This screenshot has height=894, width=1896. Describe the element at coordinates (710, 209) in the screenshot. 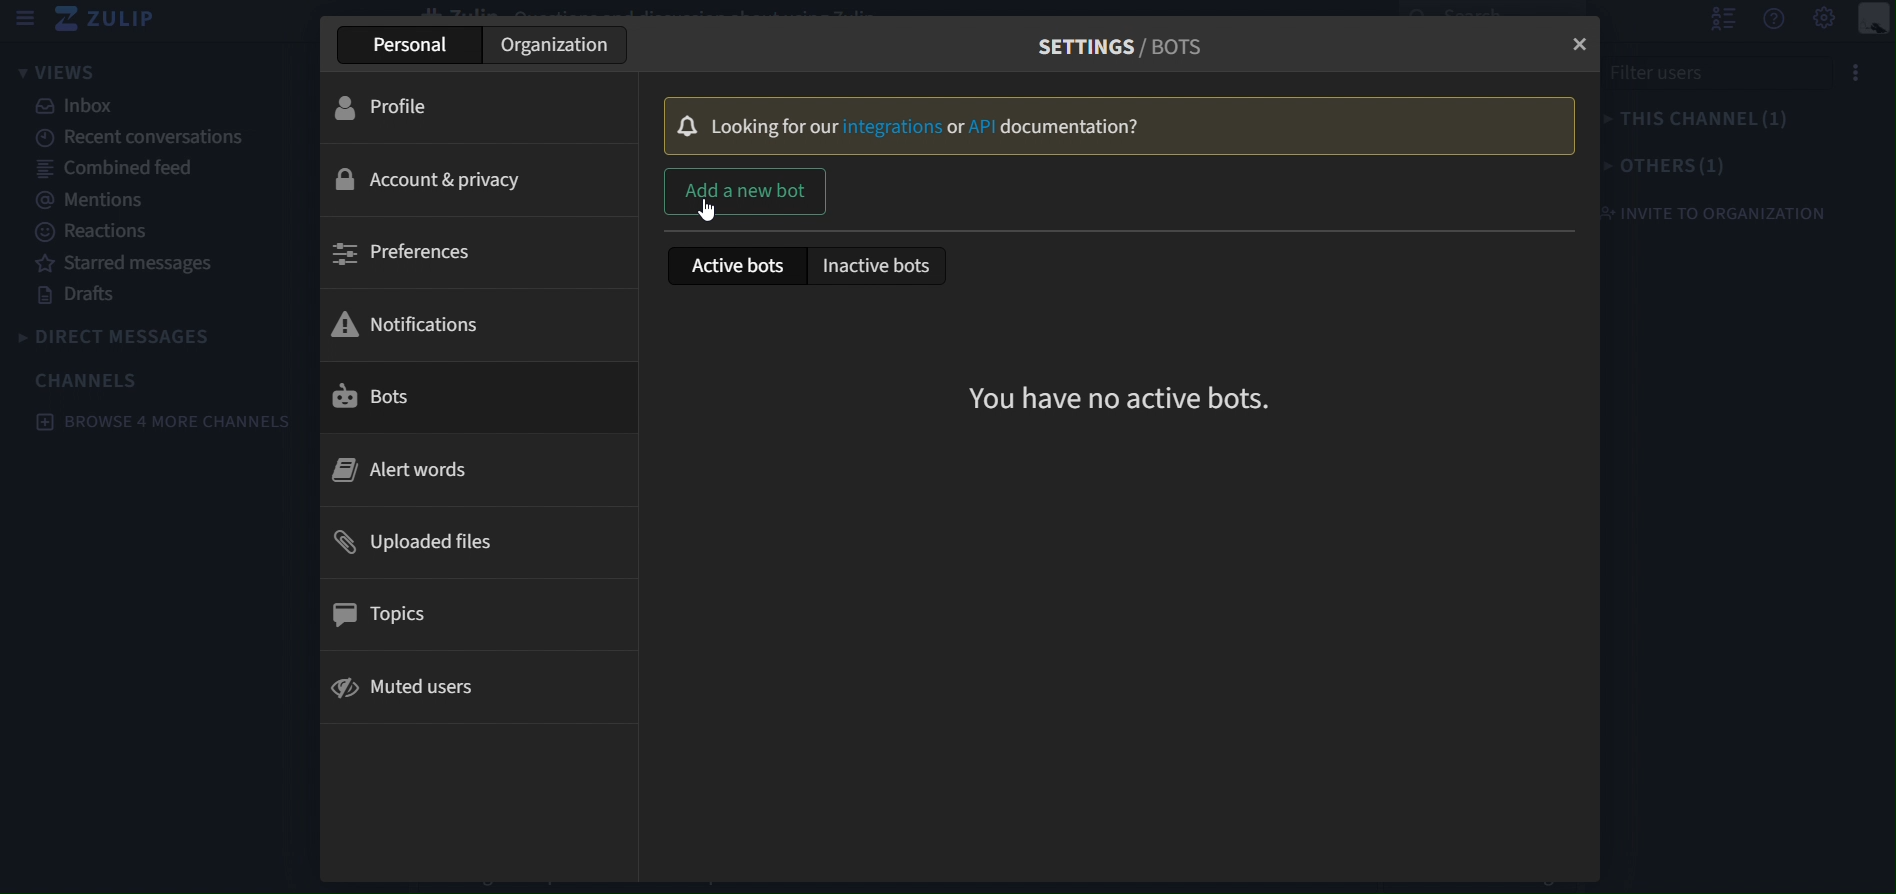

I see `Cursor` at that location.